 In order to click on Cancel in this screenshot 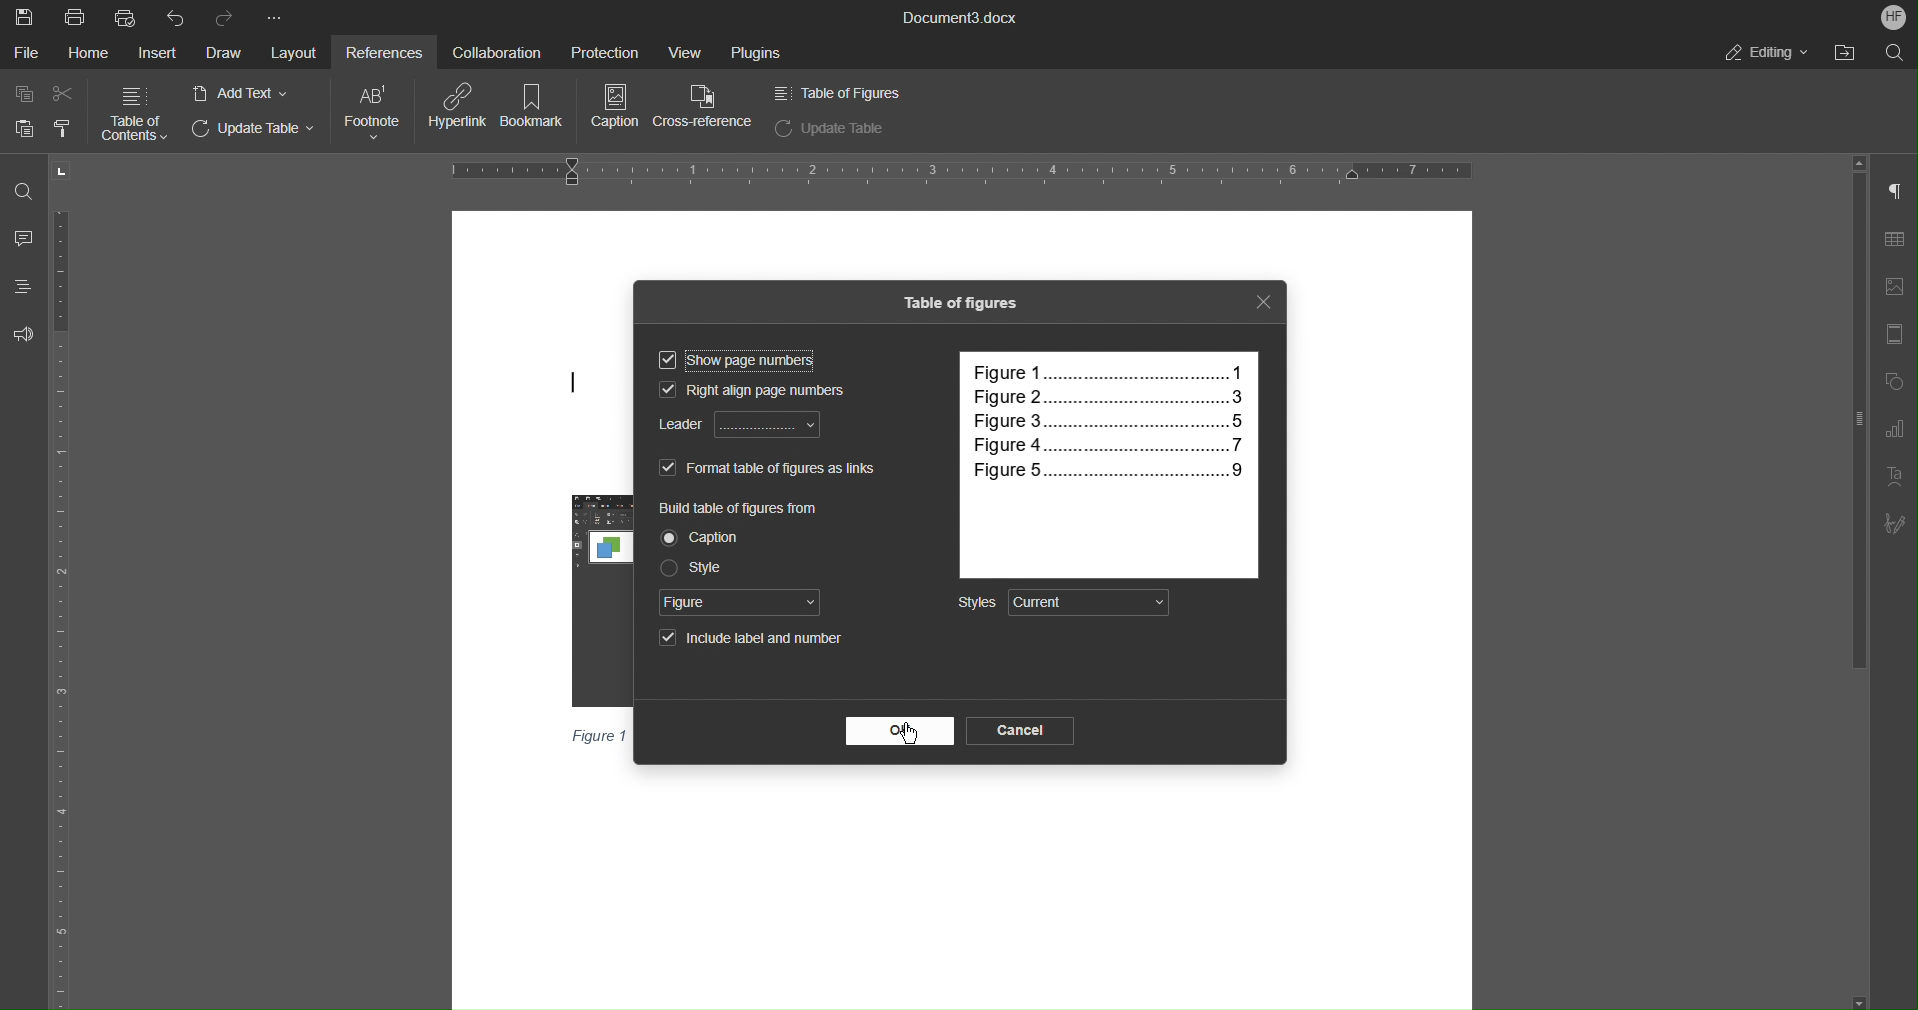, I will do `click(1025, 731)`.